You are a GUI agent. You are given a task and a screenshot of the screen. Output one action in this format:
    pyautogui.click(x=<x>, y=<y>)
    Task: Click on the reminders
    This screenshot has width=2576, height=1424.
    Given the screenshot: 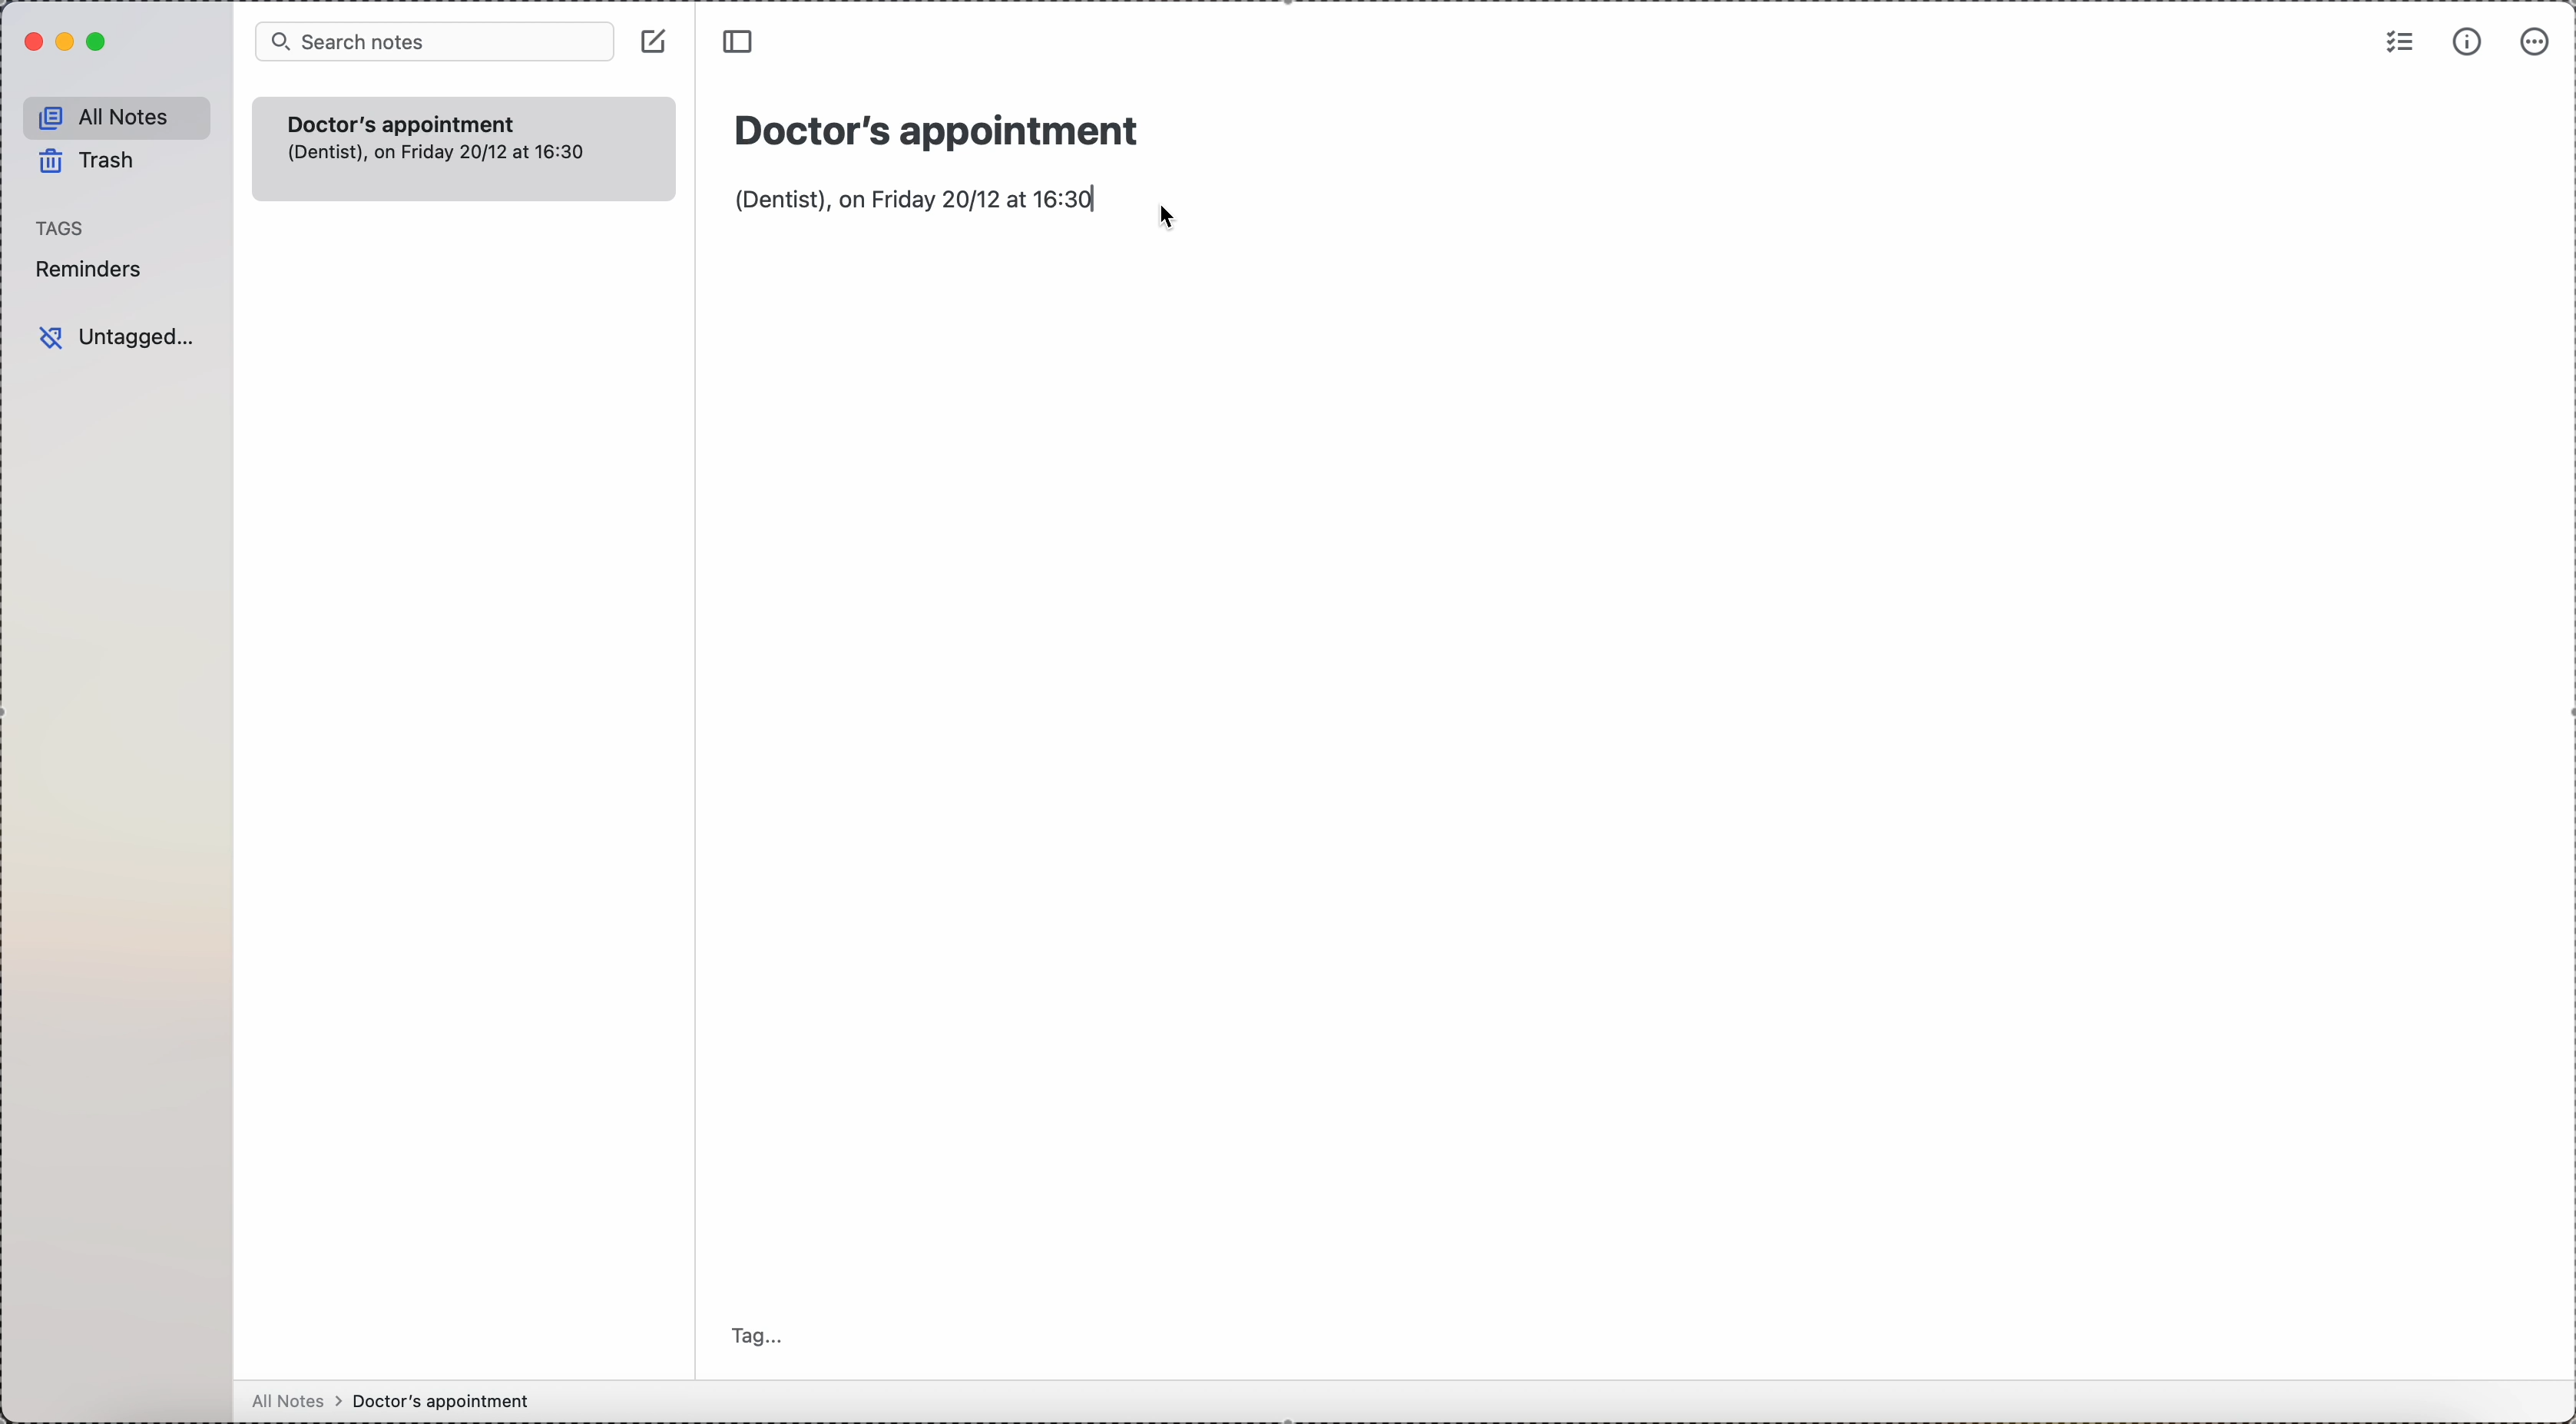 What is the action you would take?
    pyautogui.click(x=95, y=269)
    